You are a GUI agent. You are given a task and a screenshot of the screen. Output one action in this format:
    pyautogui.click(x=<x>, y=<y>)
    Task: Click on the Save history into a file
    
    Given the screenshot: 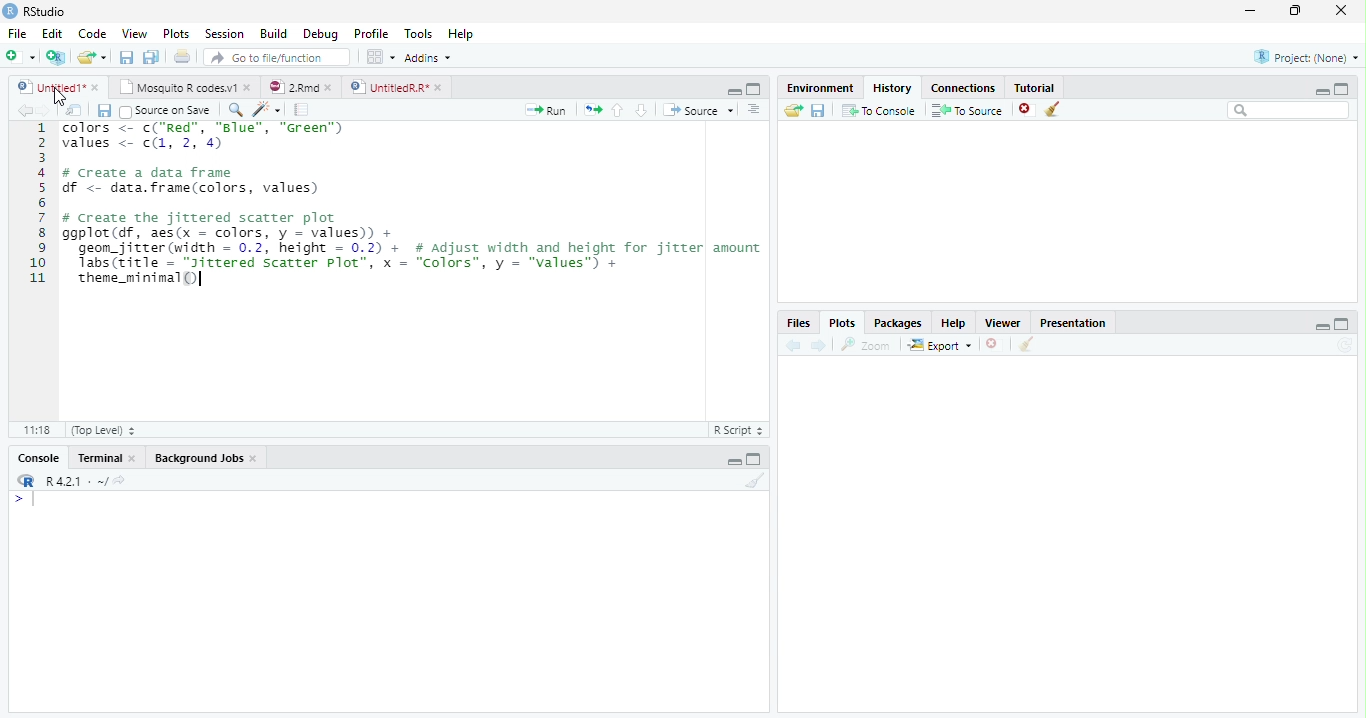 What is the action you would take?
    pyautogui.click(x=818, y=110)
    